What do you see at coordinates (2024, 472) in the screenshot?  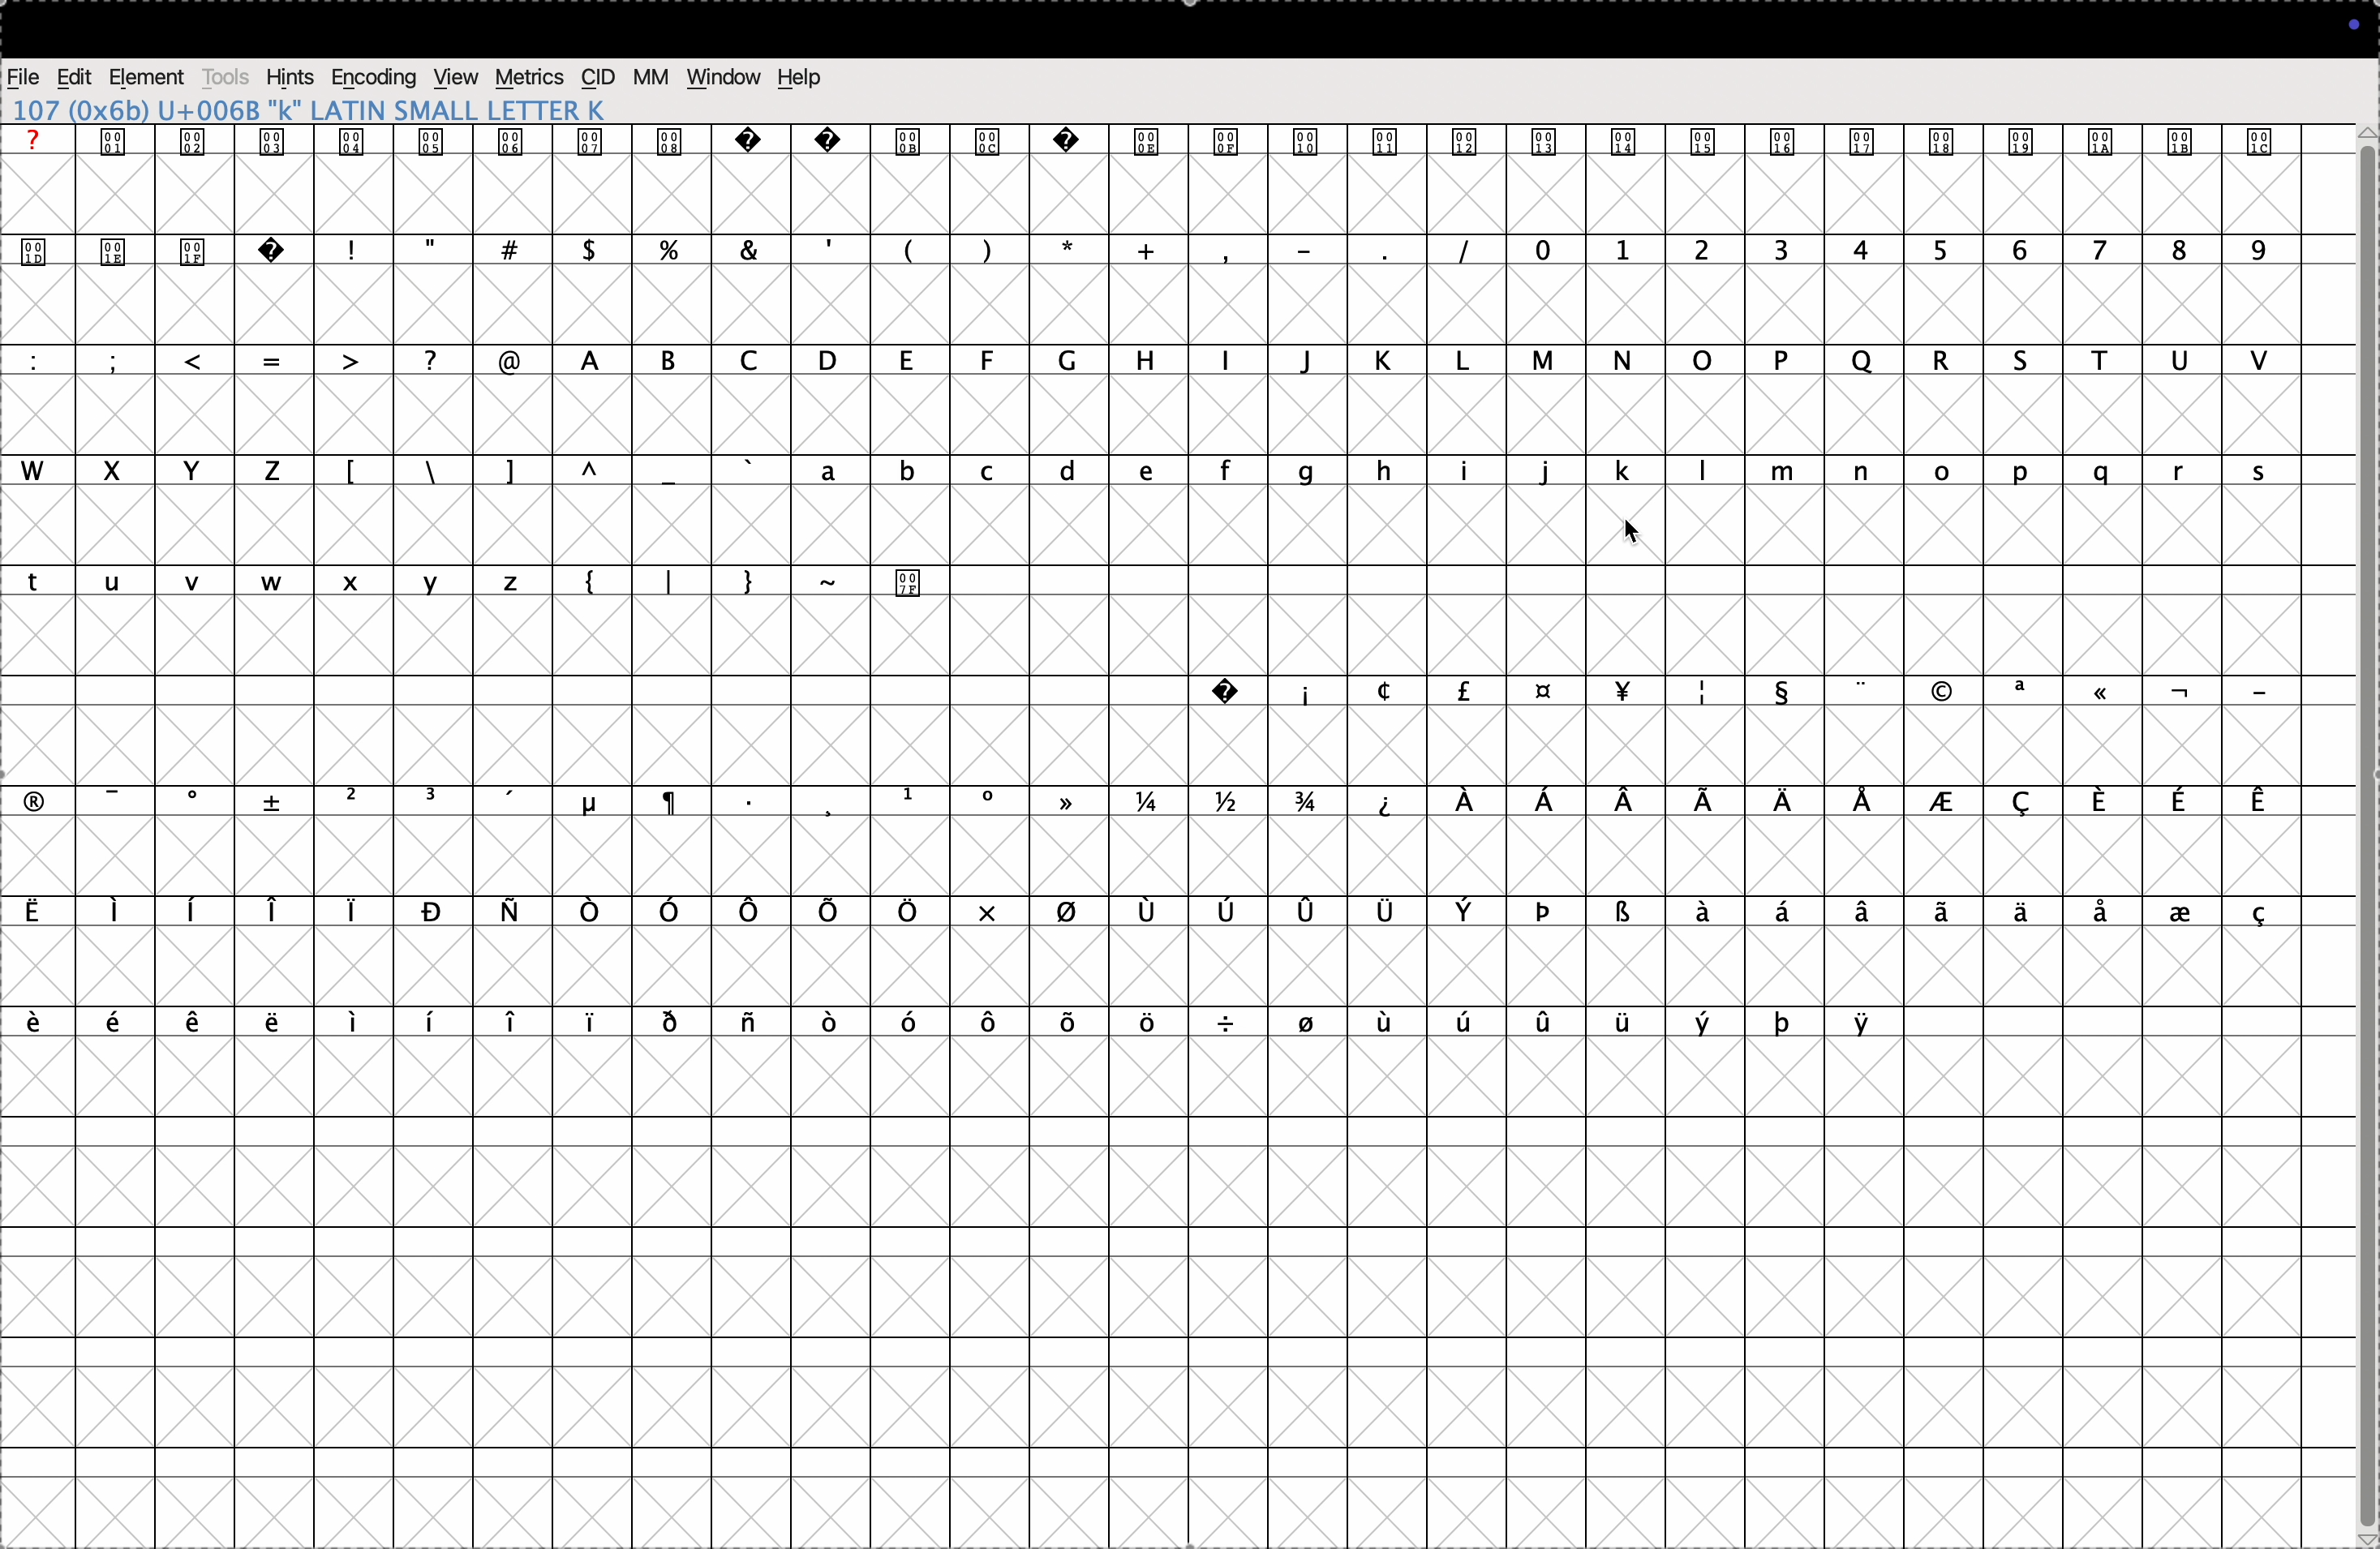 I see `p` at bounding box center [2024, 472].